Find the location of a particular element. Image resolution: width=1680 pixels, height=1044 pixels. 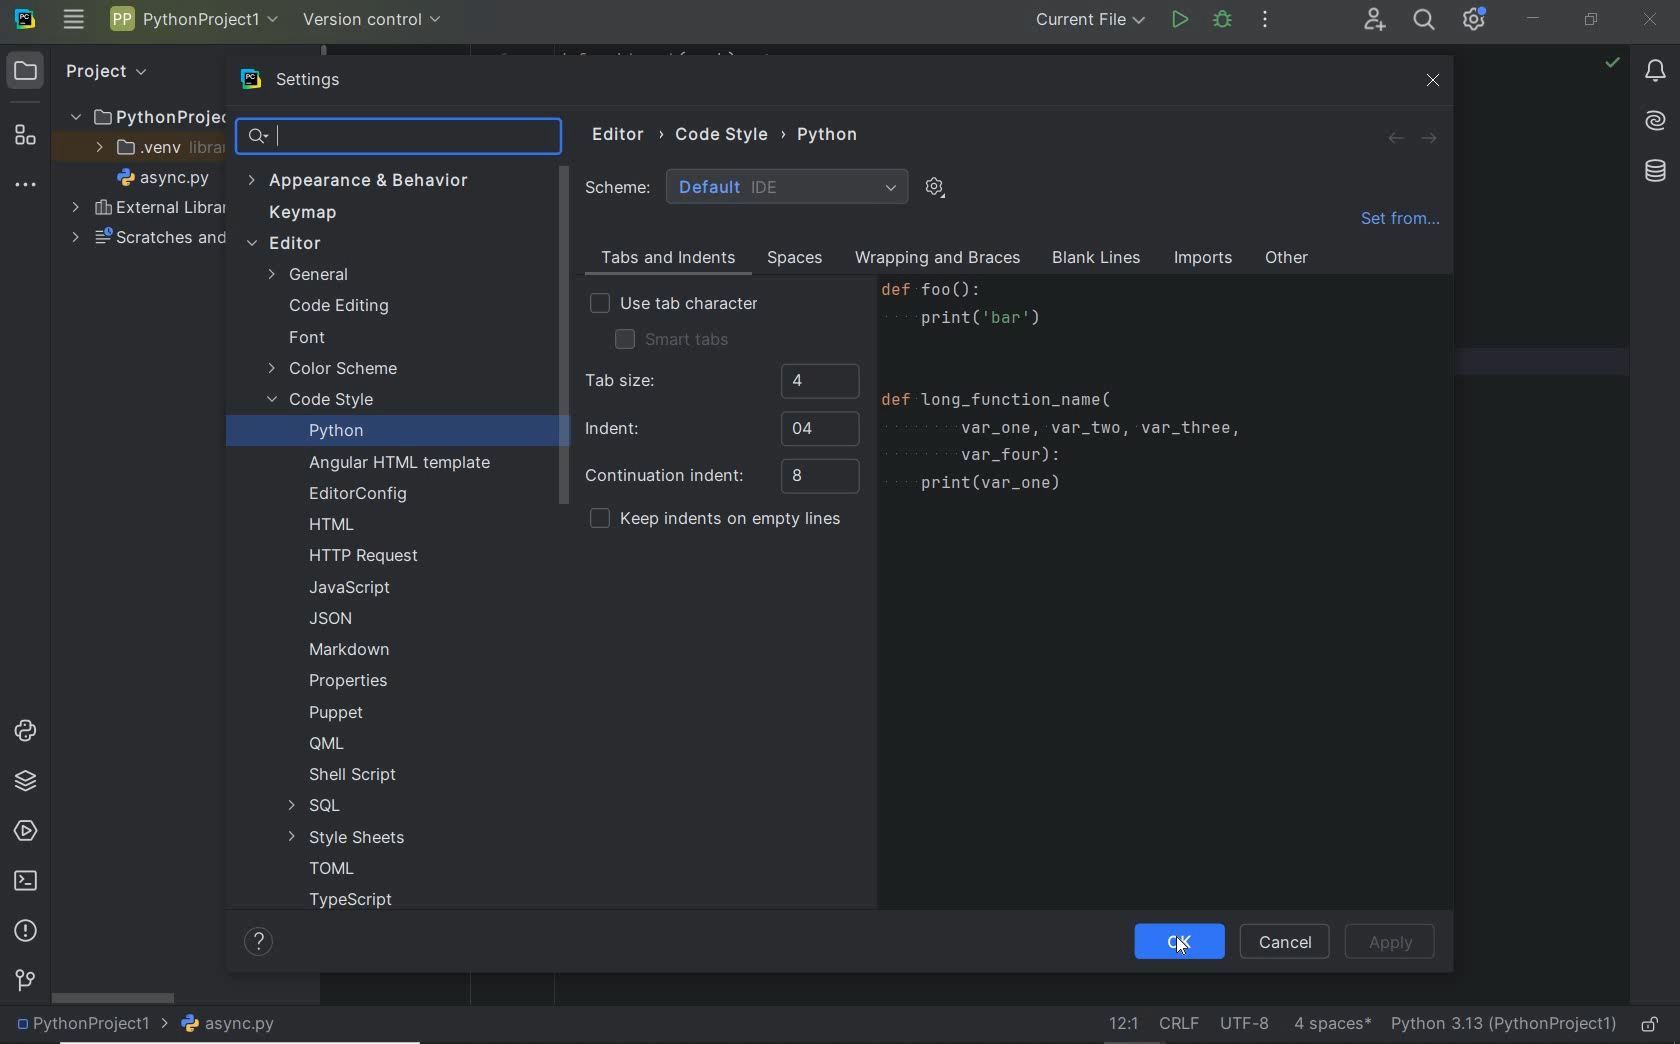

python packages is located at coordinates (29, 784).